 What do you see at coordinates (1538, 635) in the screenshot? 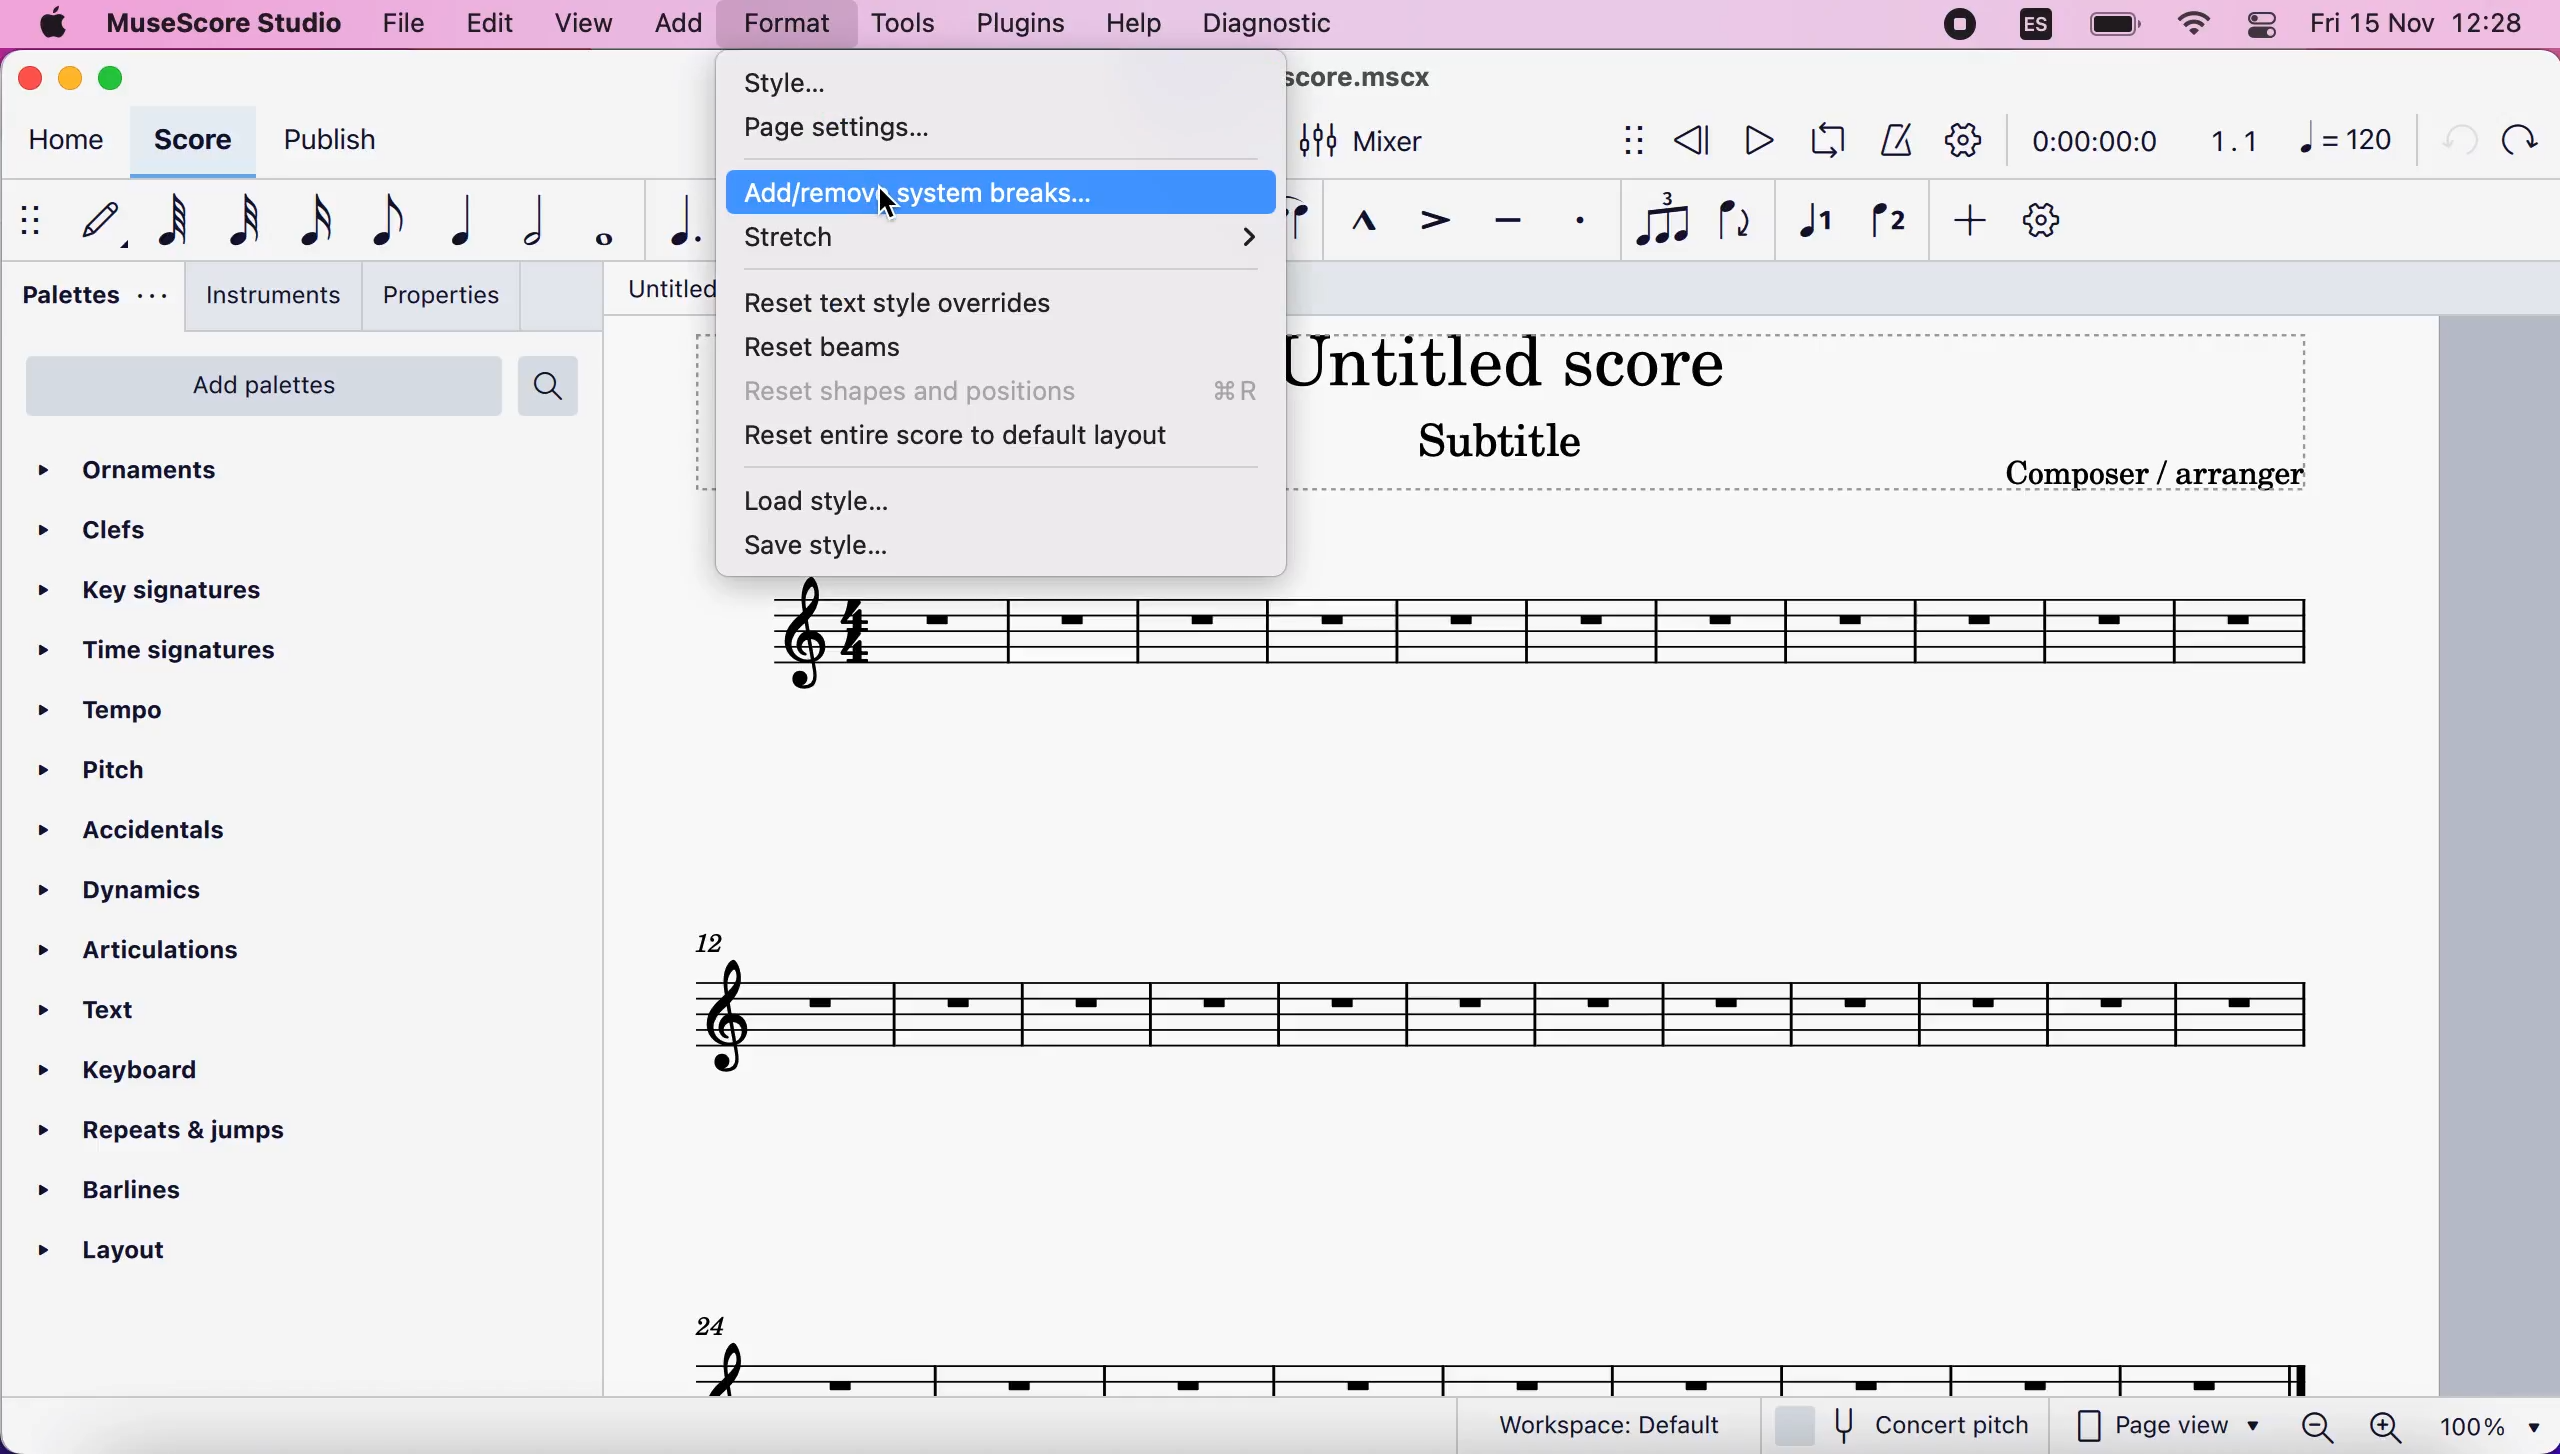
I see `score` at bounding box center [1538, 635].